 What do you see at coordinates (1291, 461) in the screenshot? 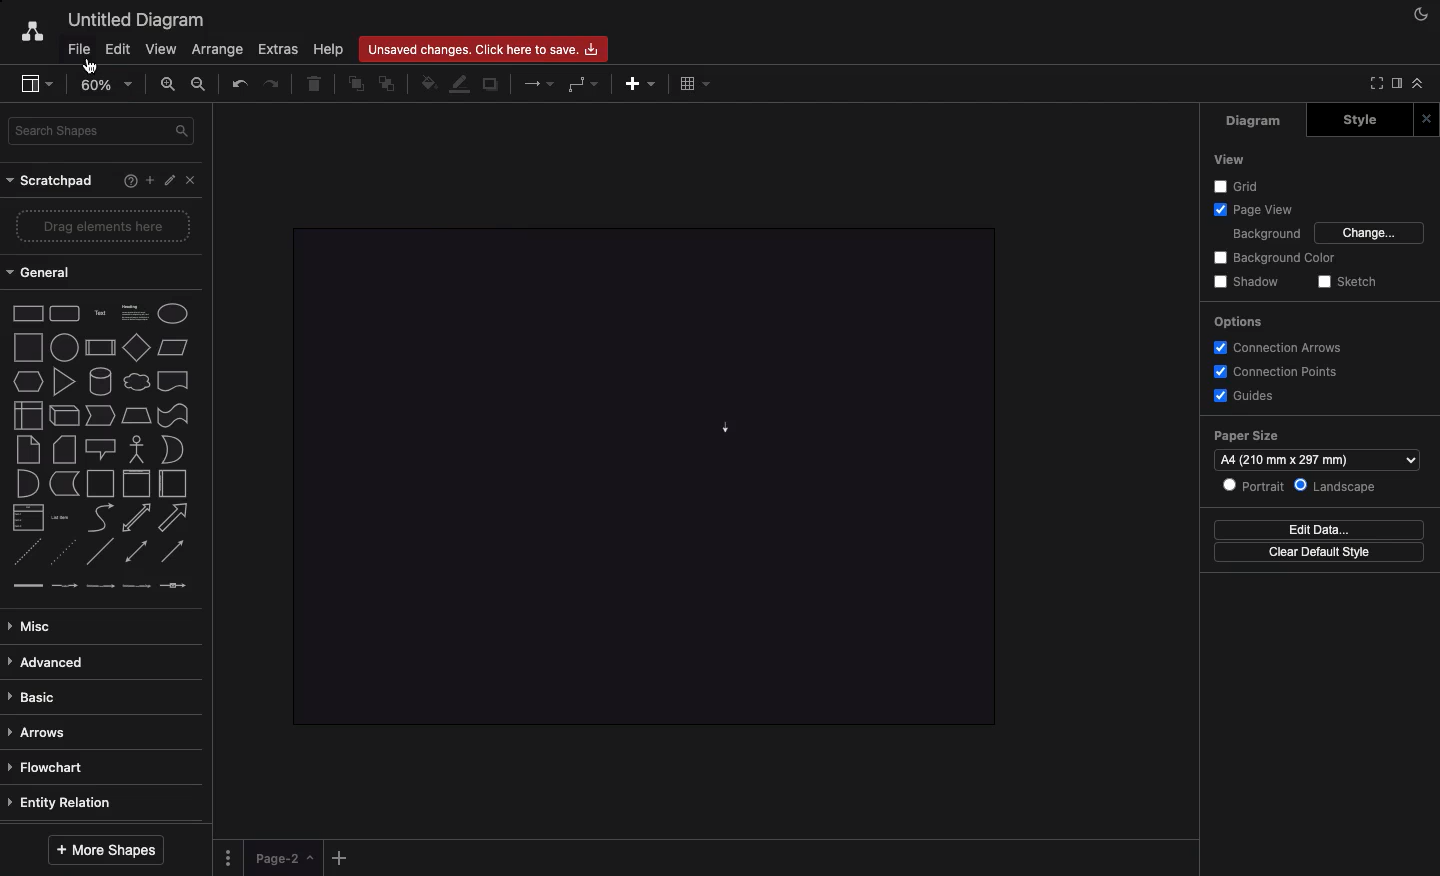
I see `A4 (210 mm x 297 mm)` at bounding box center [1291, 461].